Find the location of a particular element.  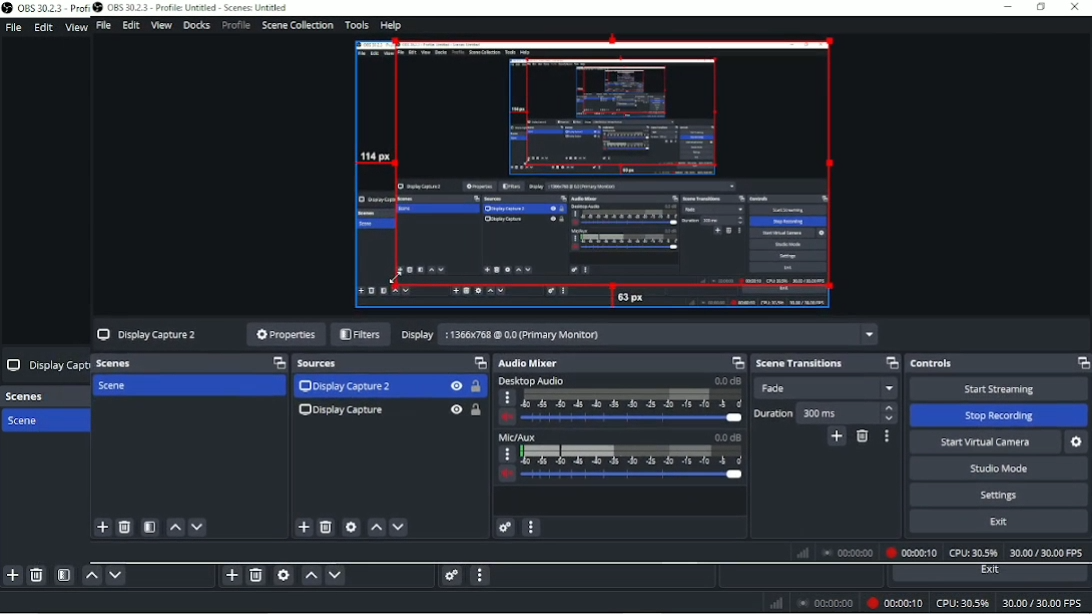

Close is located at coordinates (1078, 7).